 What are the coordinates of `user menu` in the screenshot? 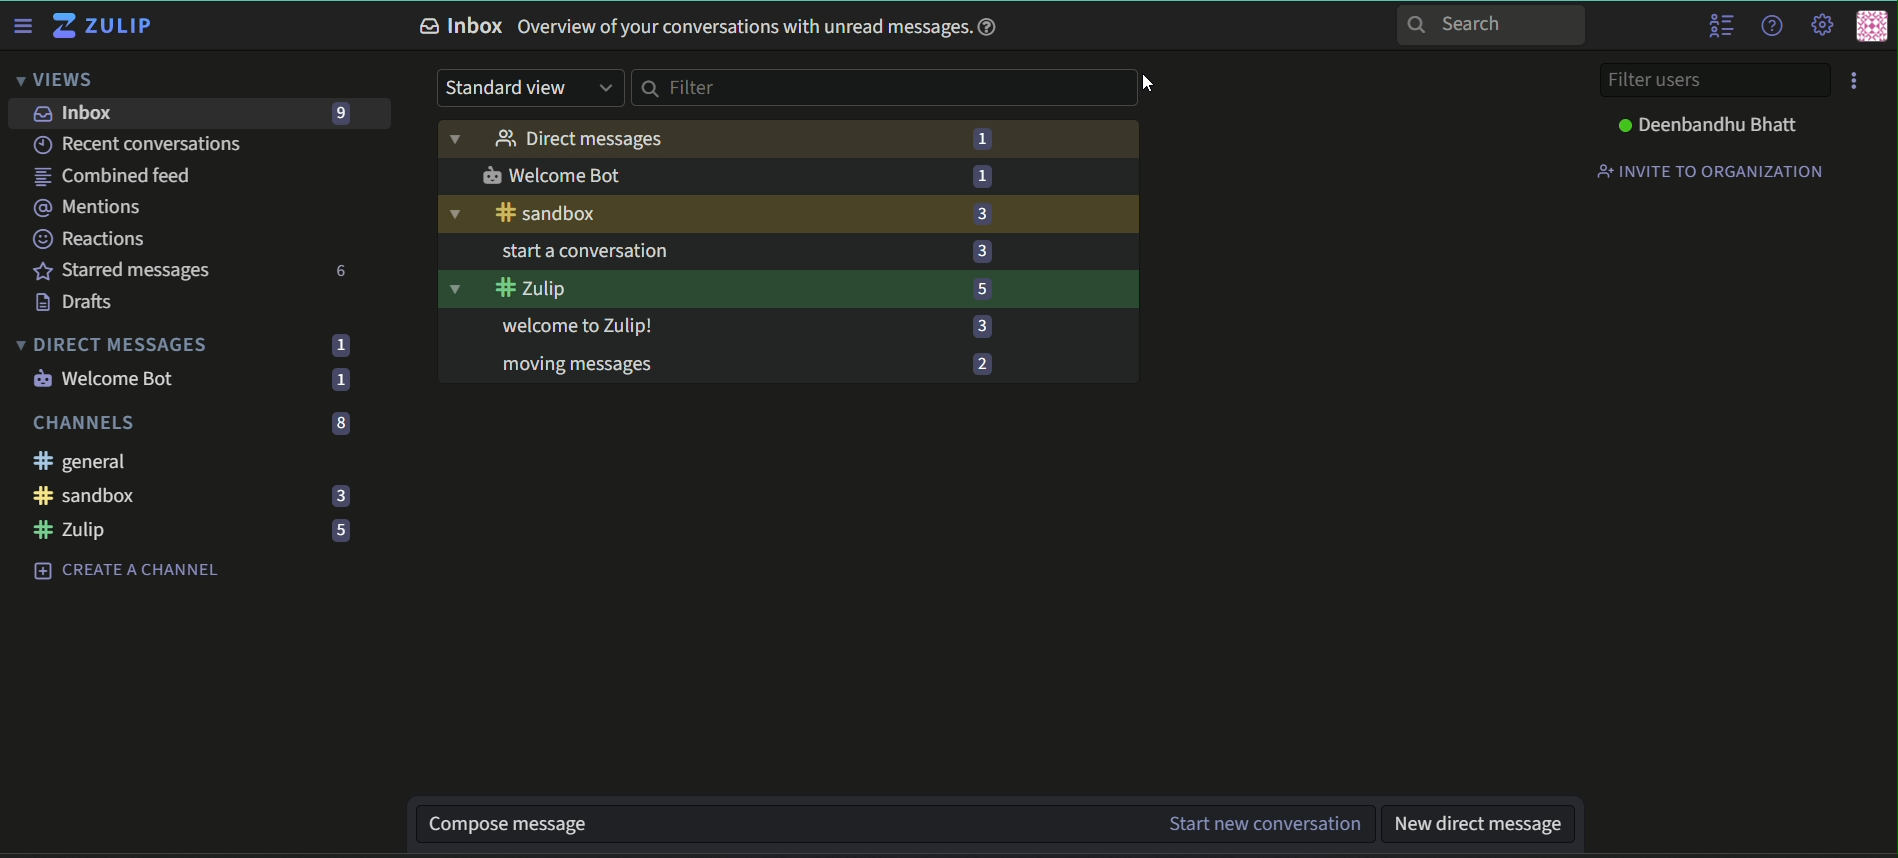 It's located at (1872, 28).